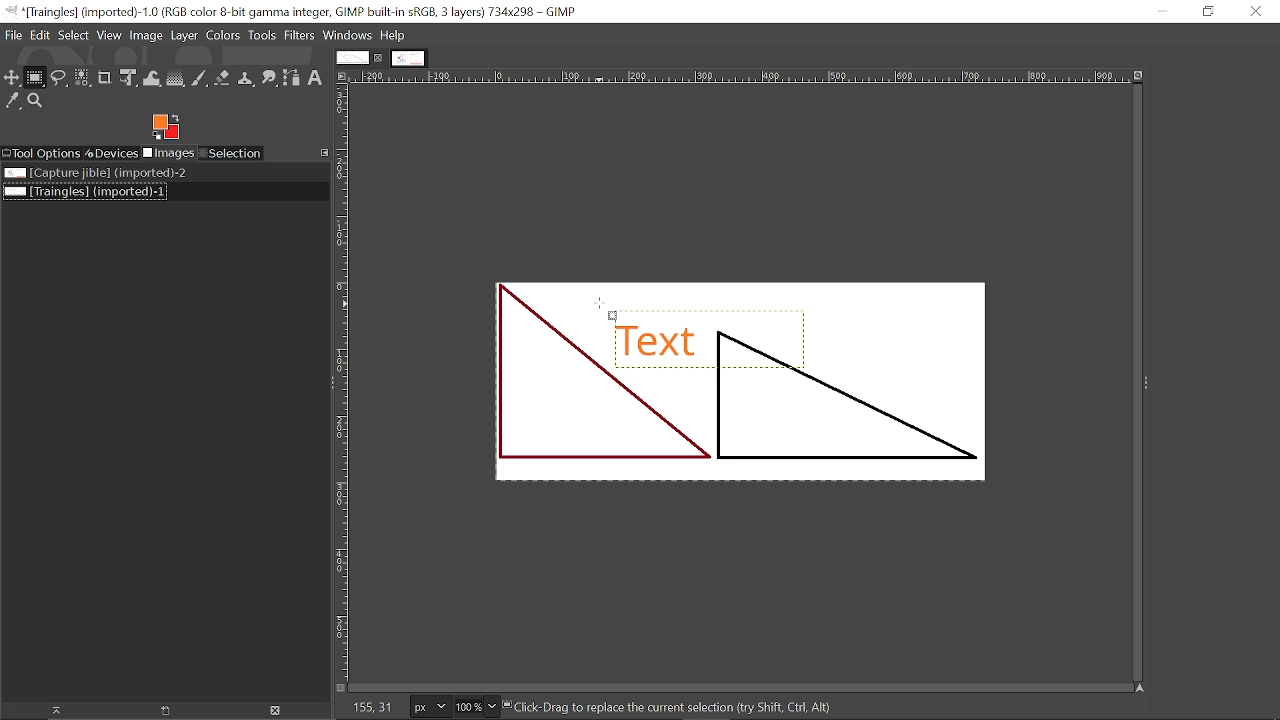 The width and height of the screenshot is (1280, 720). What do you see at coordinates (232, 153) in the screenshot?
I see `Selection` at bounding box center [232, 153].